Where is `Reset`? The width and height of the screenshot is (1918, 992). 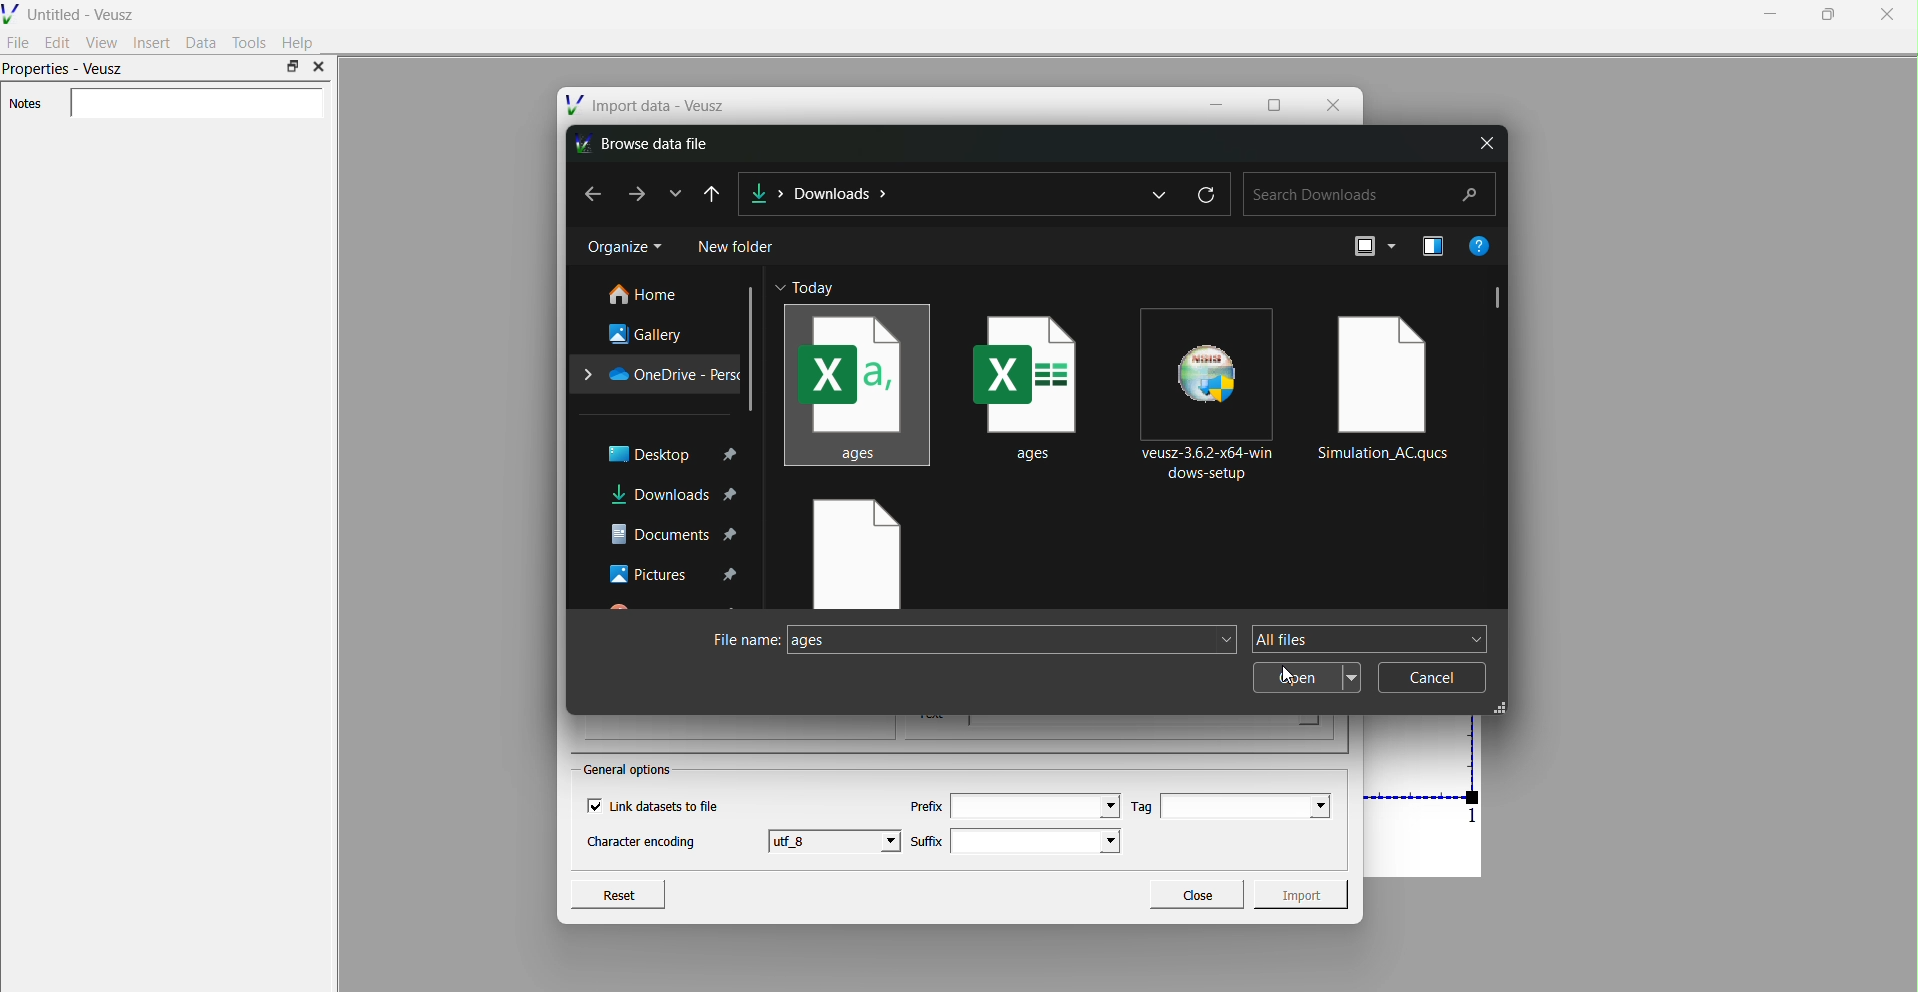 Reset is located at coordinates (618, 892).